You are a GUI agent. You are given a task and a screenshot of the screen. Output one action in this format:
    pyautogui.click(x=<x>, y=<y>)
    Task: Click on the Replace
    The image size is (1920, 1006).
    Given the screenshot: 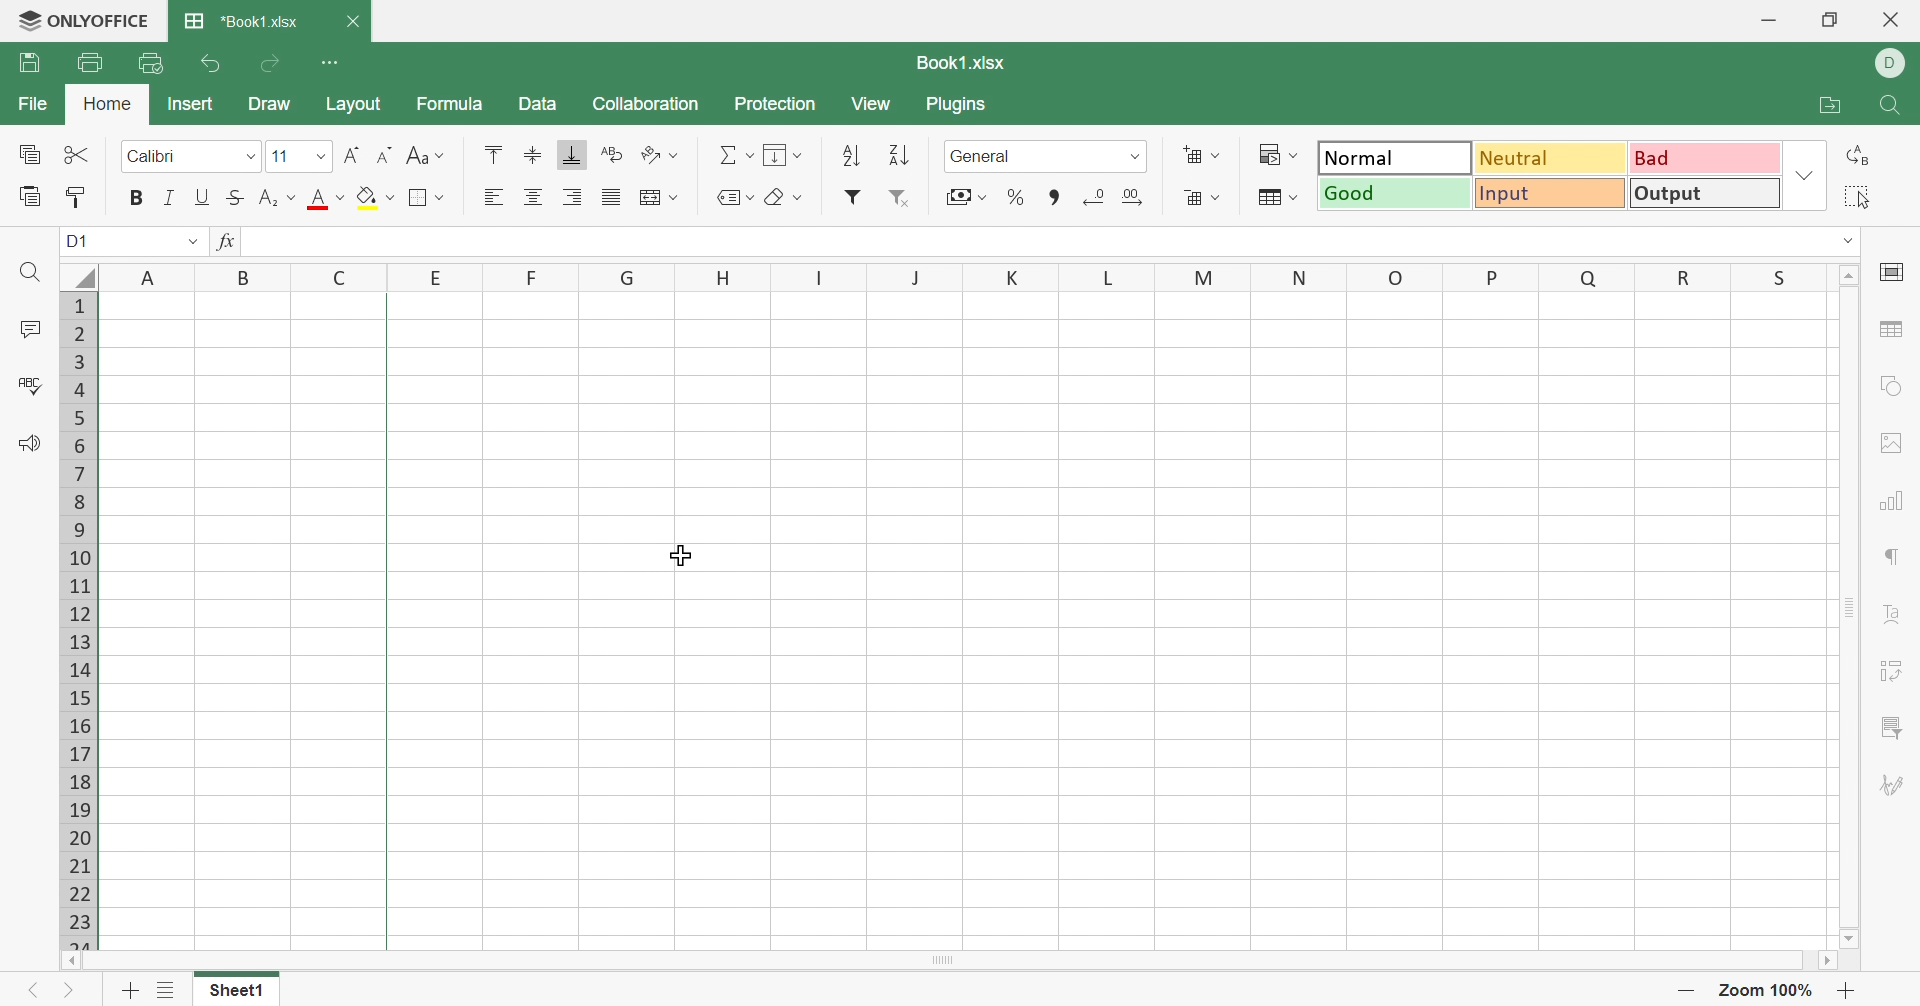 What is the action you would take?
    pyautogui.click(x=1854, y=157)
    